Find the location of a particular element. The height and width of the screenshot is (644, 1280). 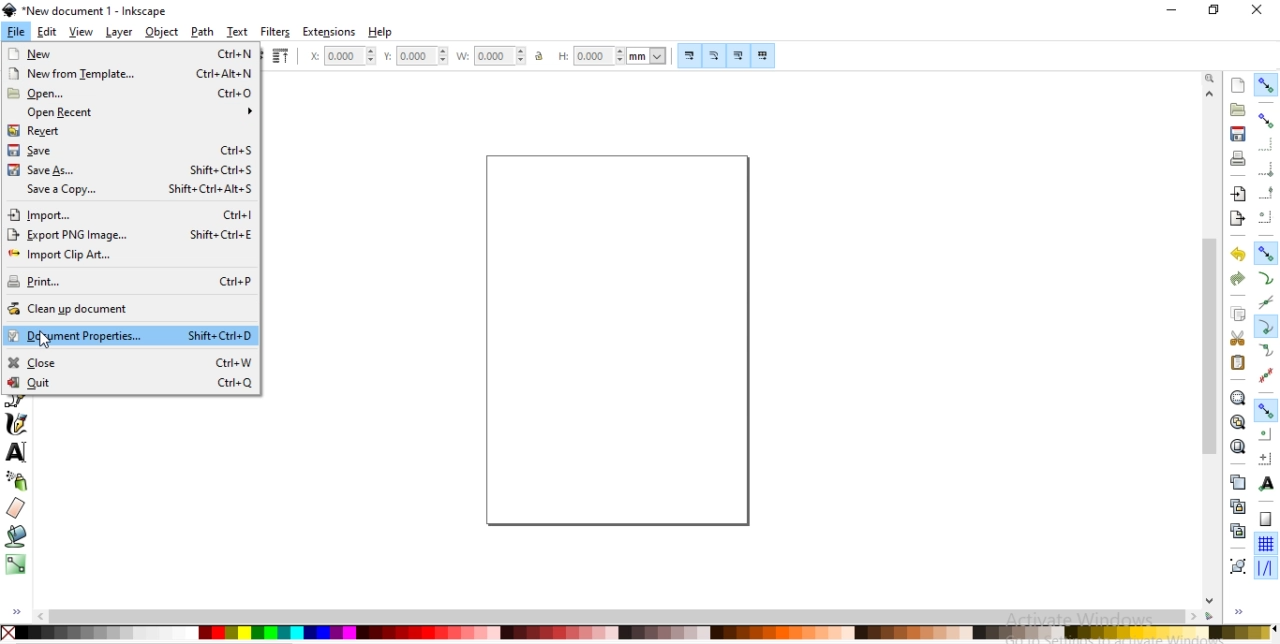

save as is located at coordinates (129, 172).